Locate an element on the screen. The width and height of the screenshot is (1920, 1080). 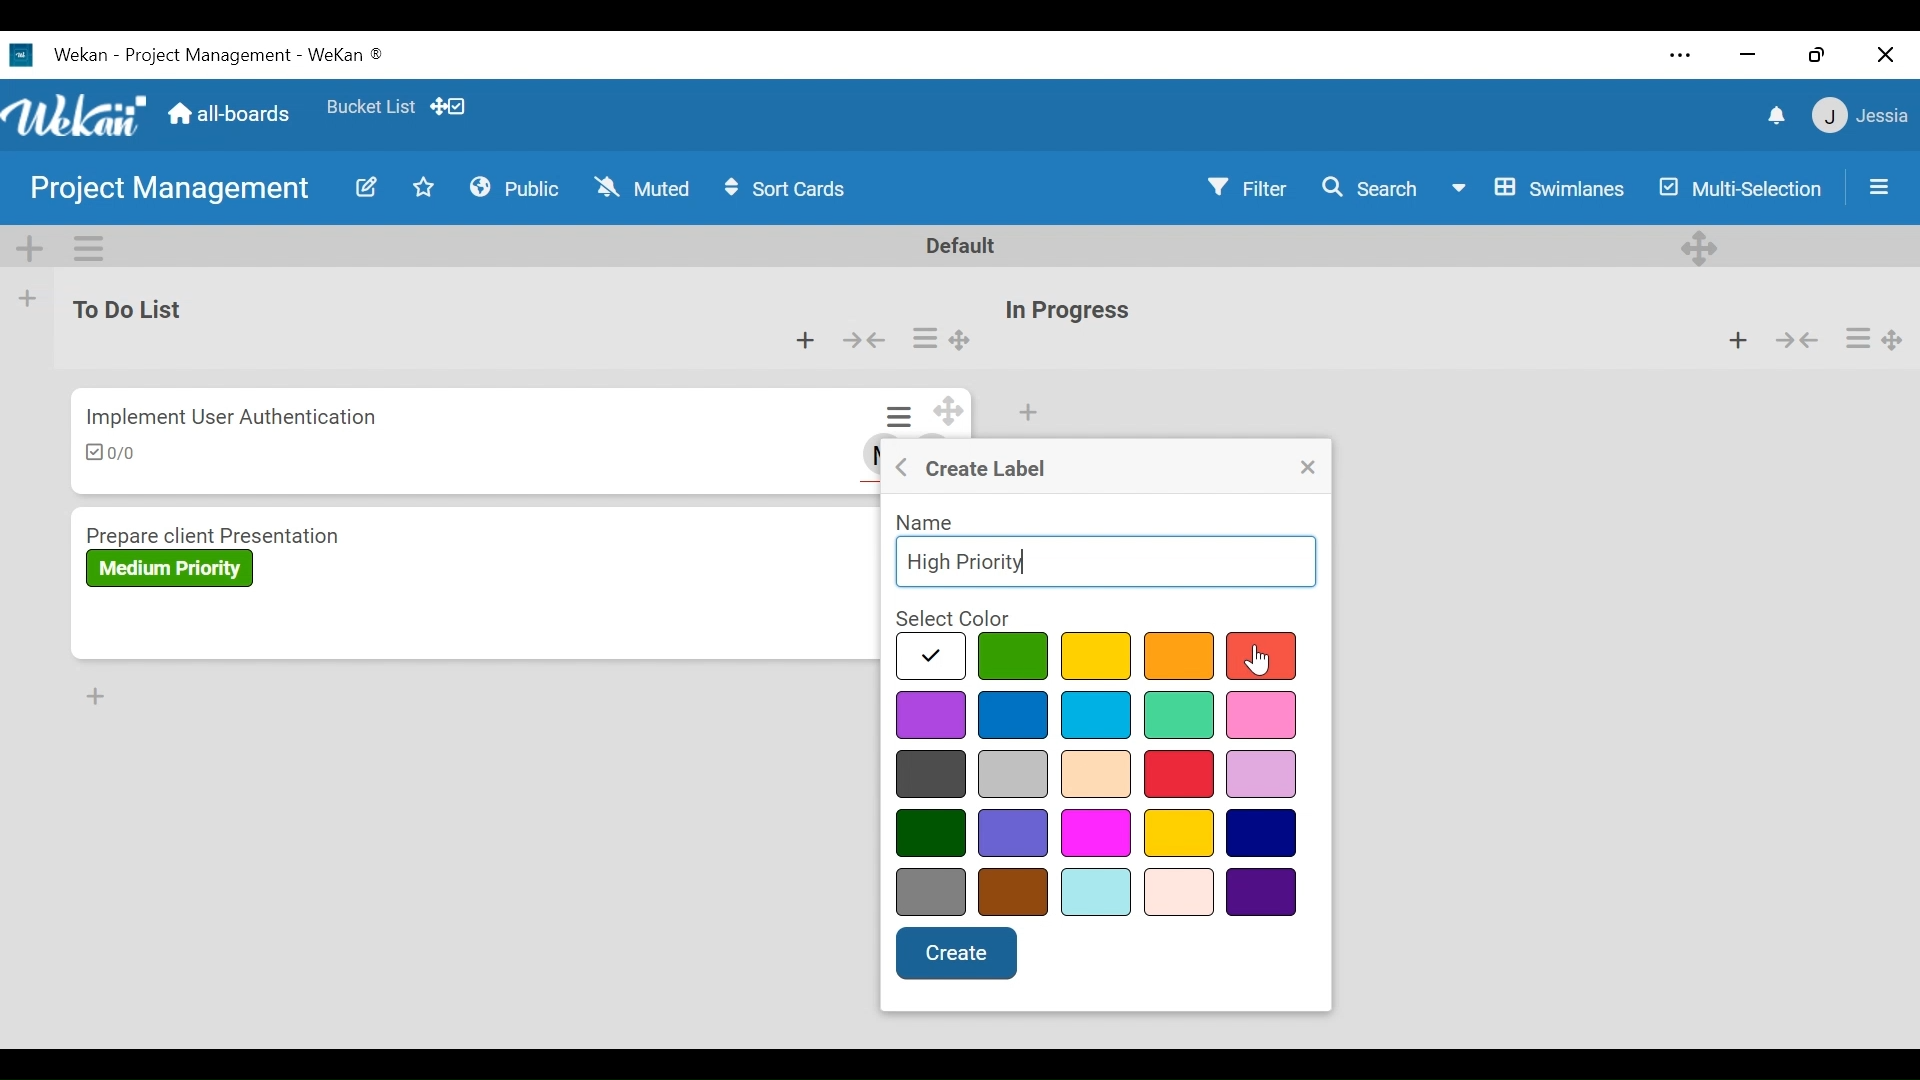
close is located at coordinates (1885, 55).